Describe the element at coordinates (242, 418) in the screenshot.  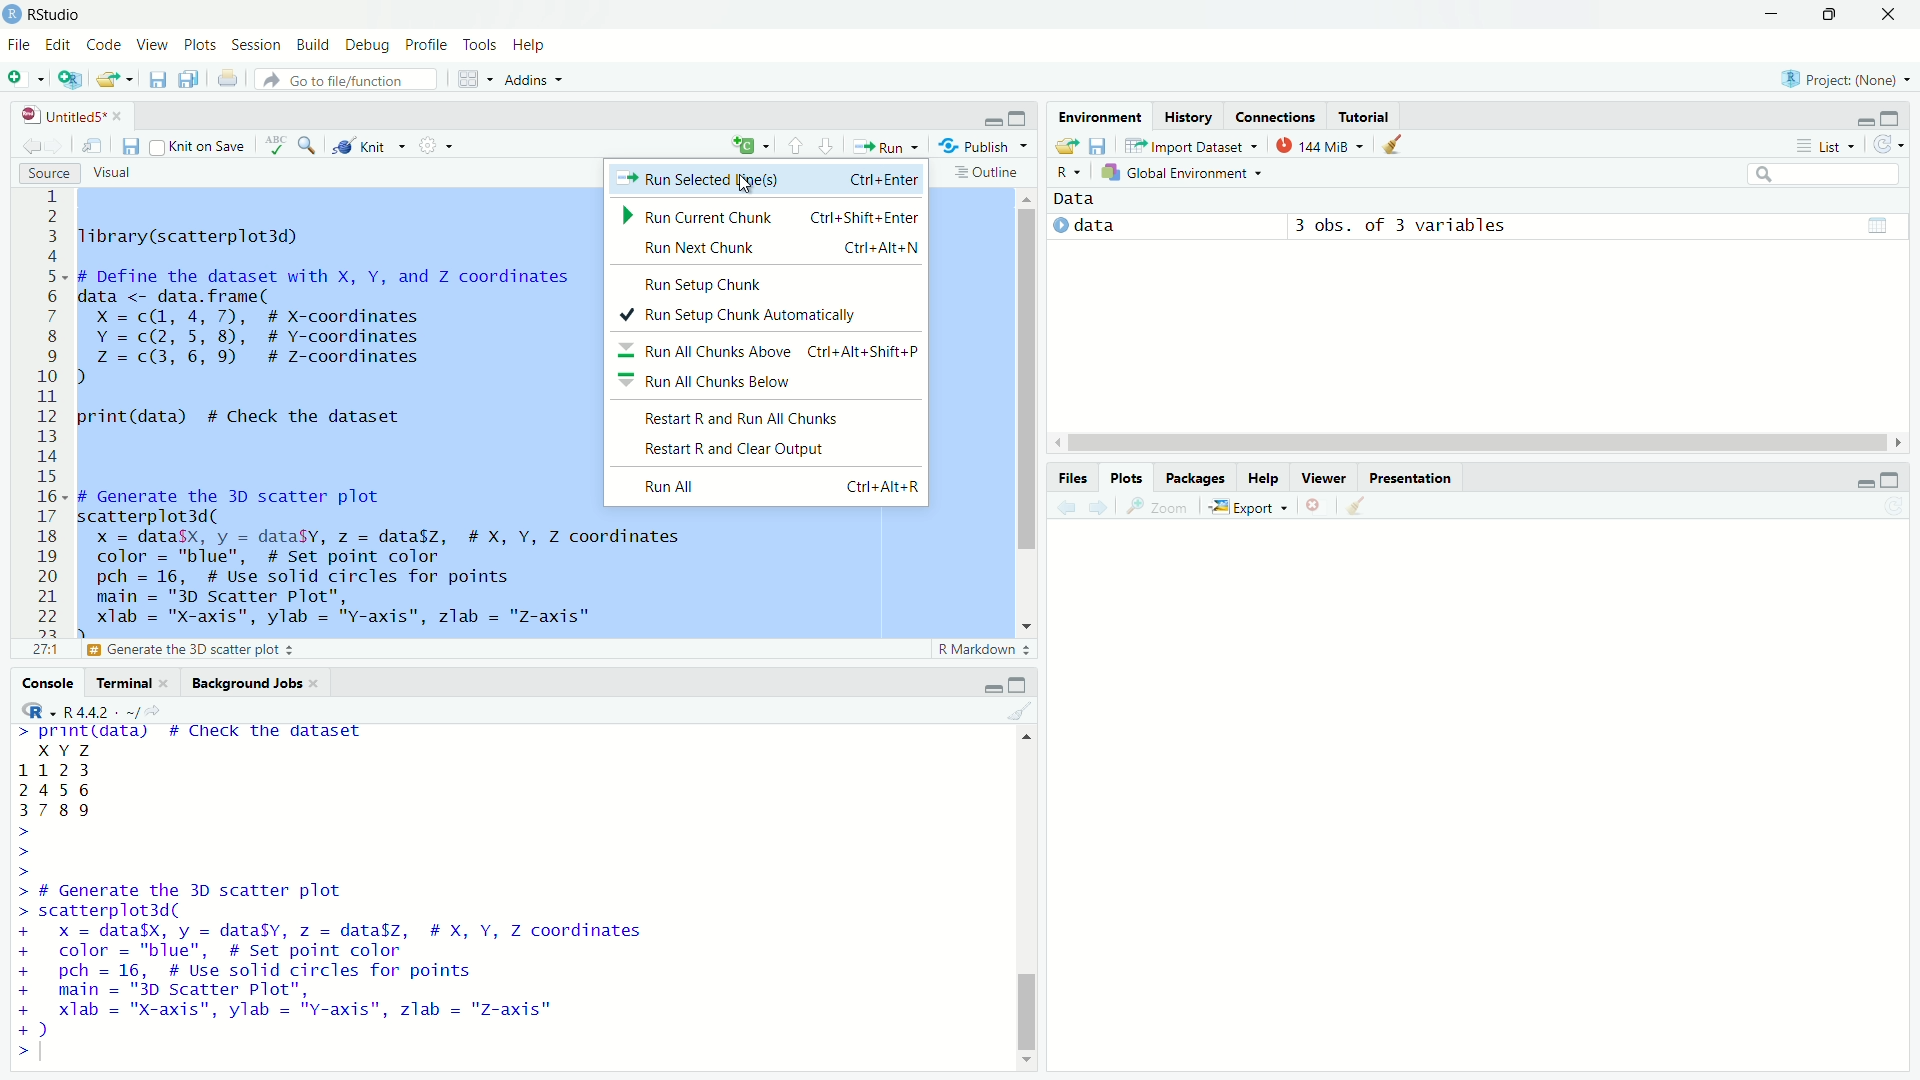
I see `orint(data) # Check the dataset` at that location.